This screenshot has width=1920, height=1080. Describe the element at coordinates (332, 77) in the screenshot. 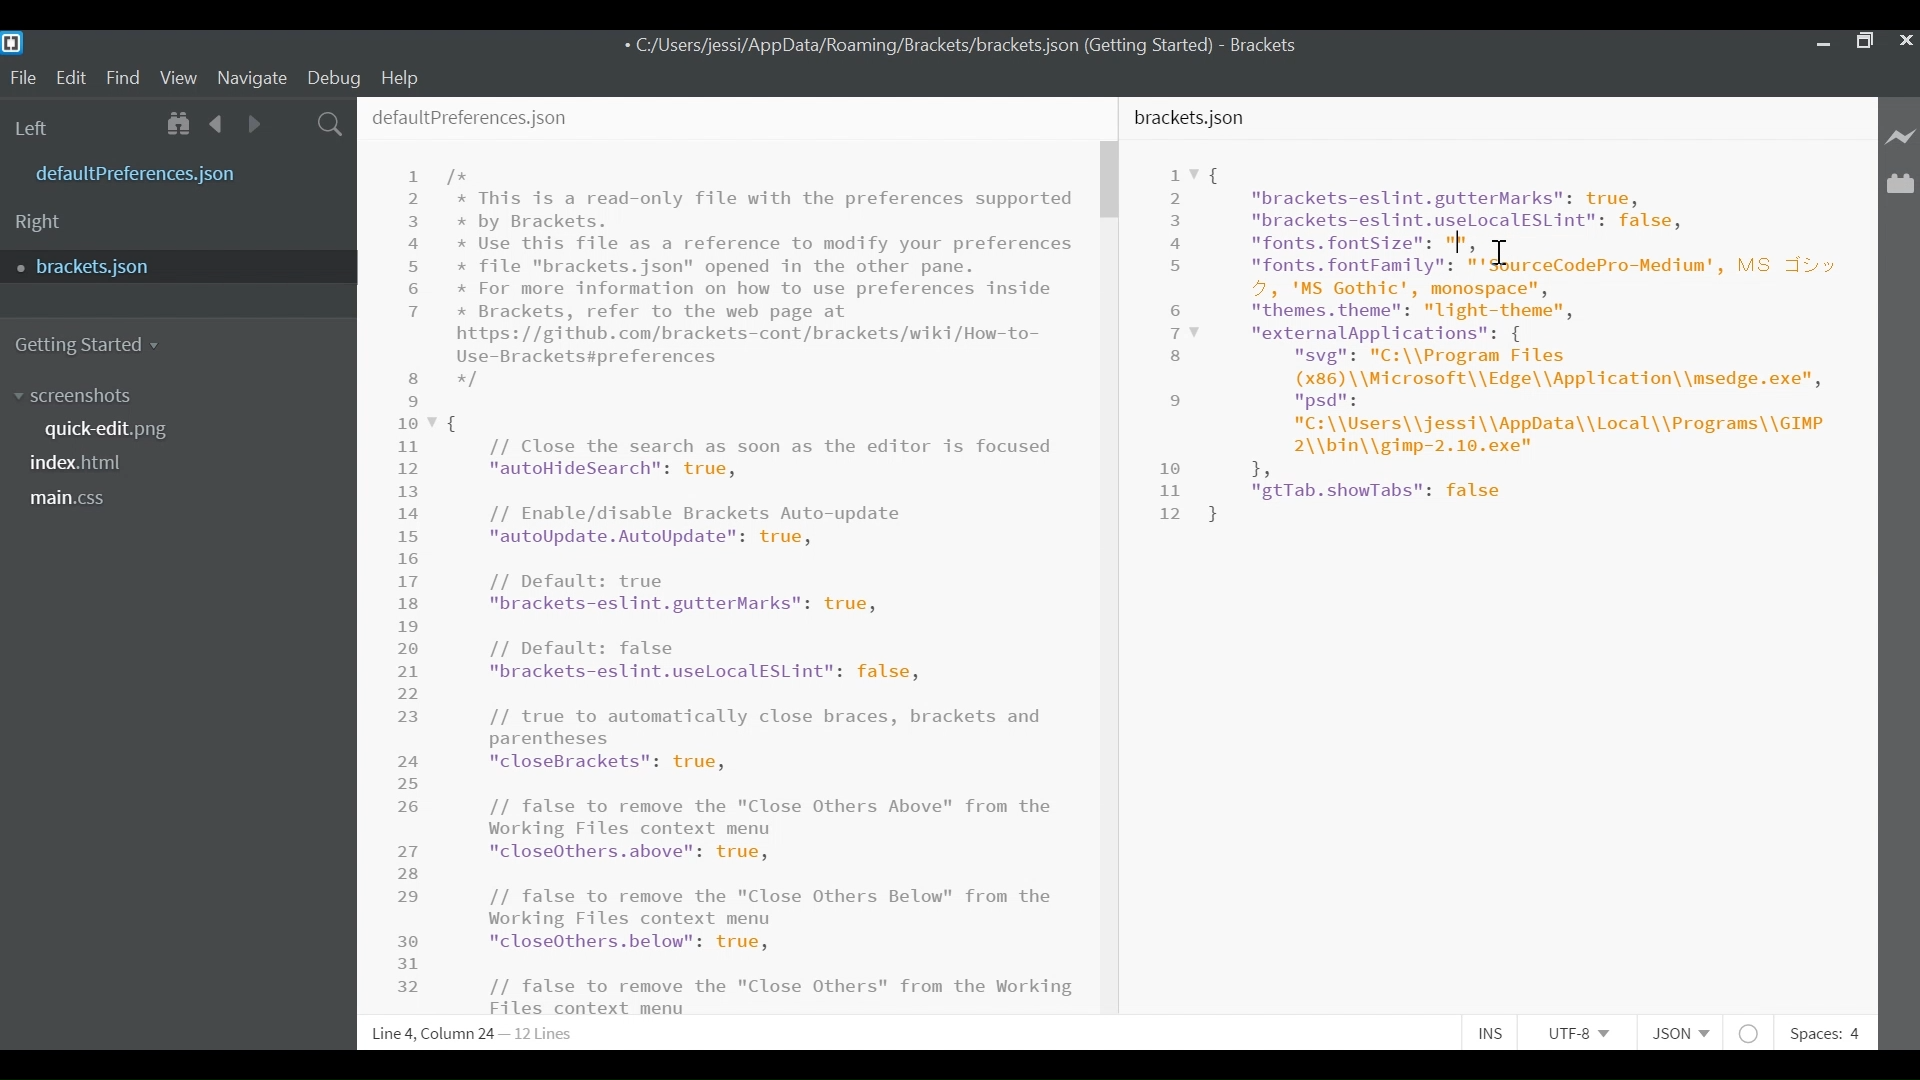

I see `Debug` at that location.